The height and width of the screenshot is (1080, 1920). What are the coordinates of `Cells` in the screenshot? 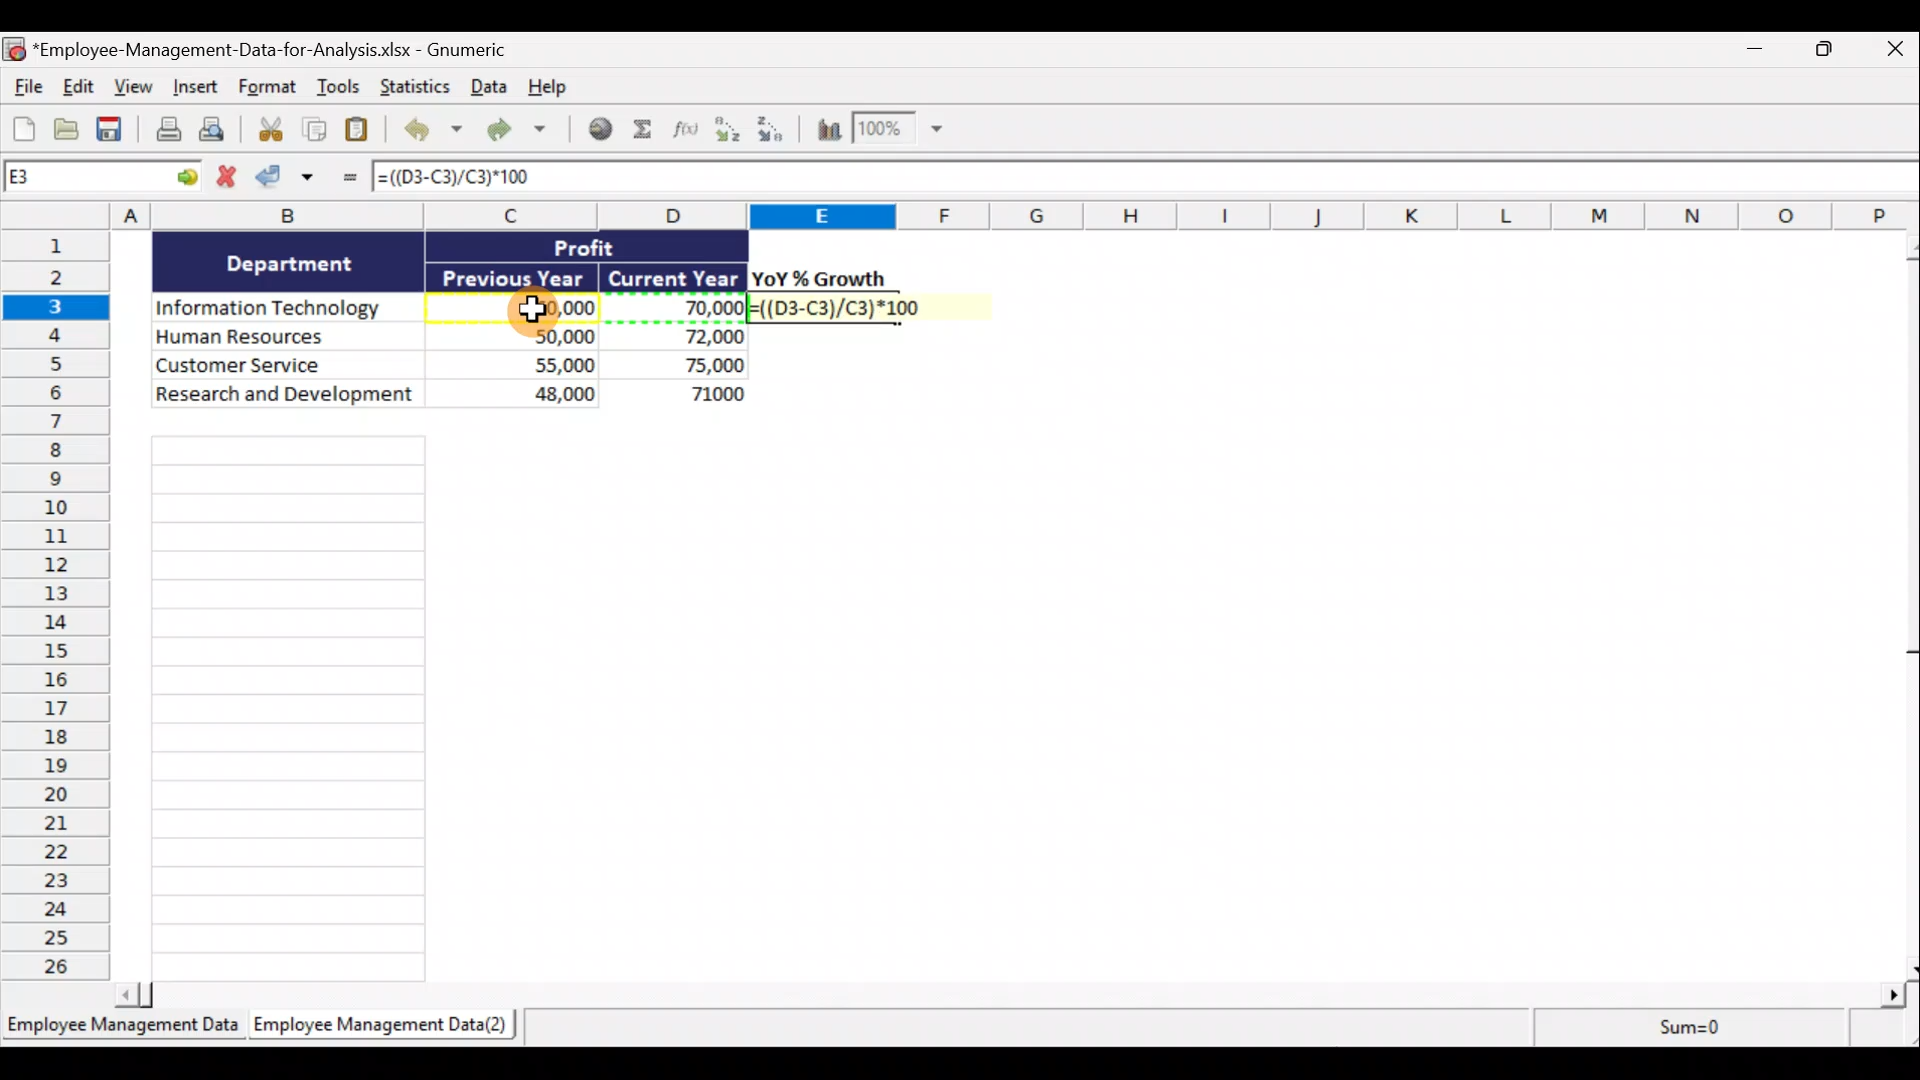 It's located at (290, 708).